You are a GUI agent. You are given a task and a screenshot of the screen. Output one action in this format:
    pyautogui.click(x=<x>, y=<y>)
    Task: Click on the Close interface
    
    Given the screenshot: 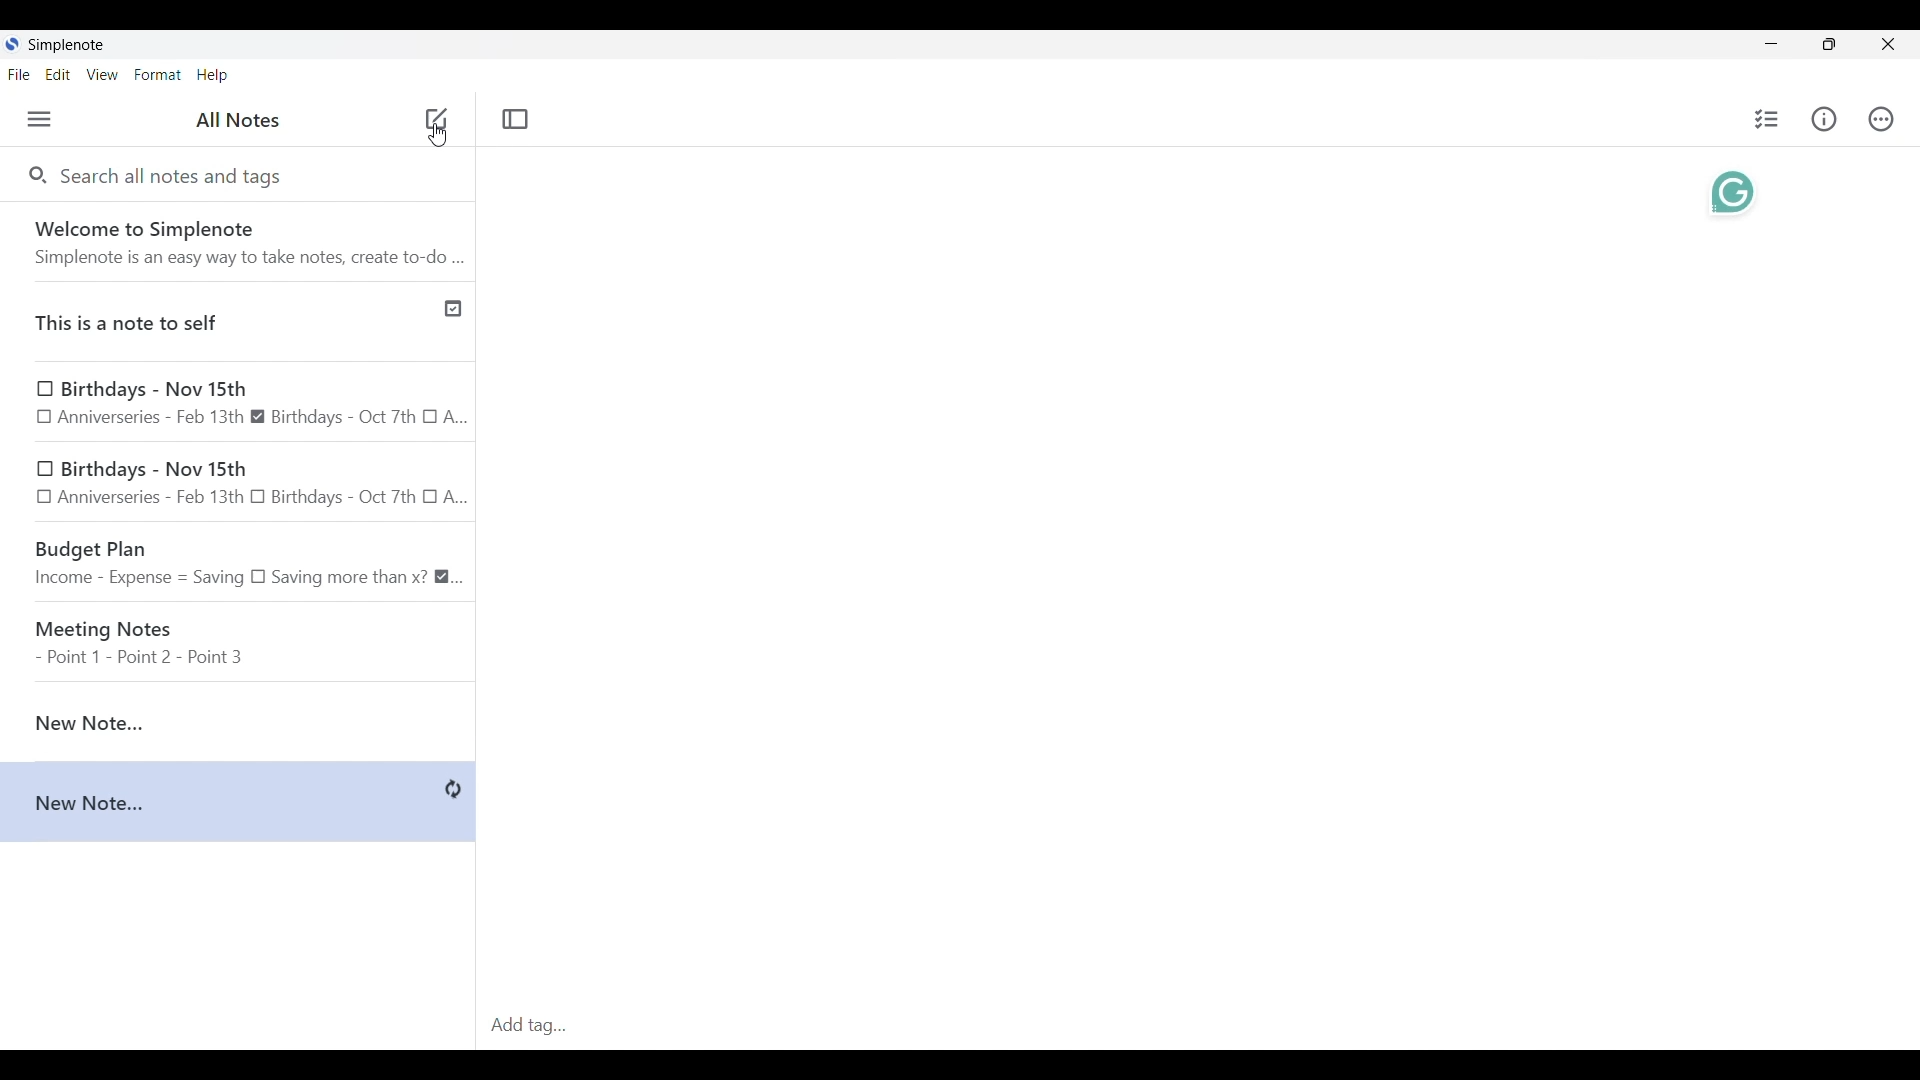 What is the action you would take?
    pyautogui.click(x=1887, y=44)
    